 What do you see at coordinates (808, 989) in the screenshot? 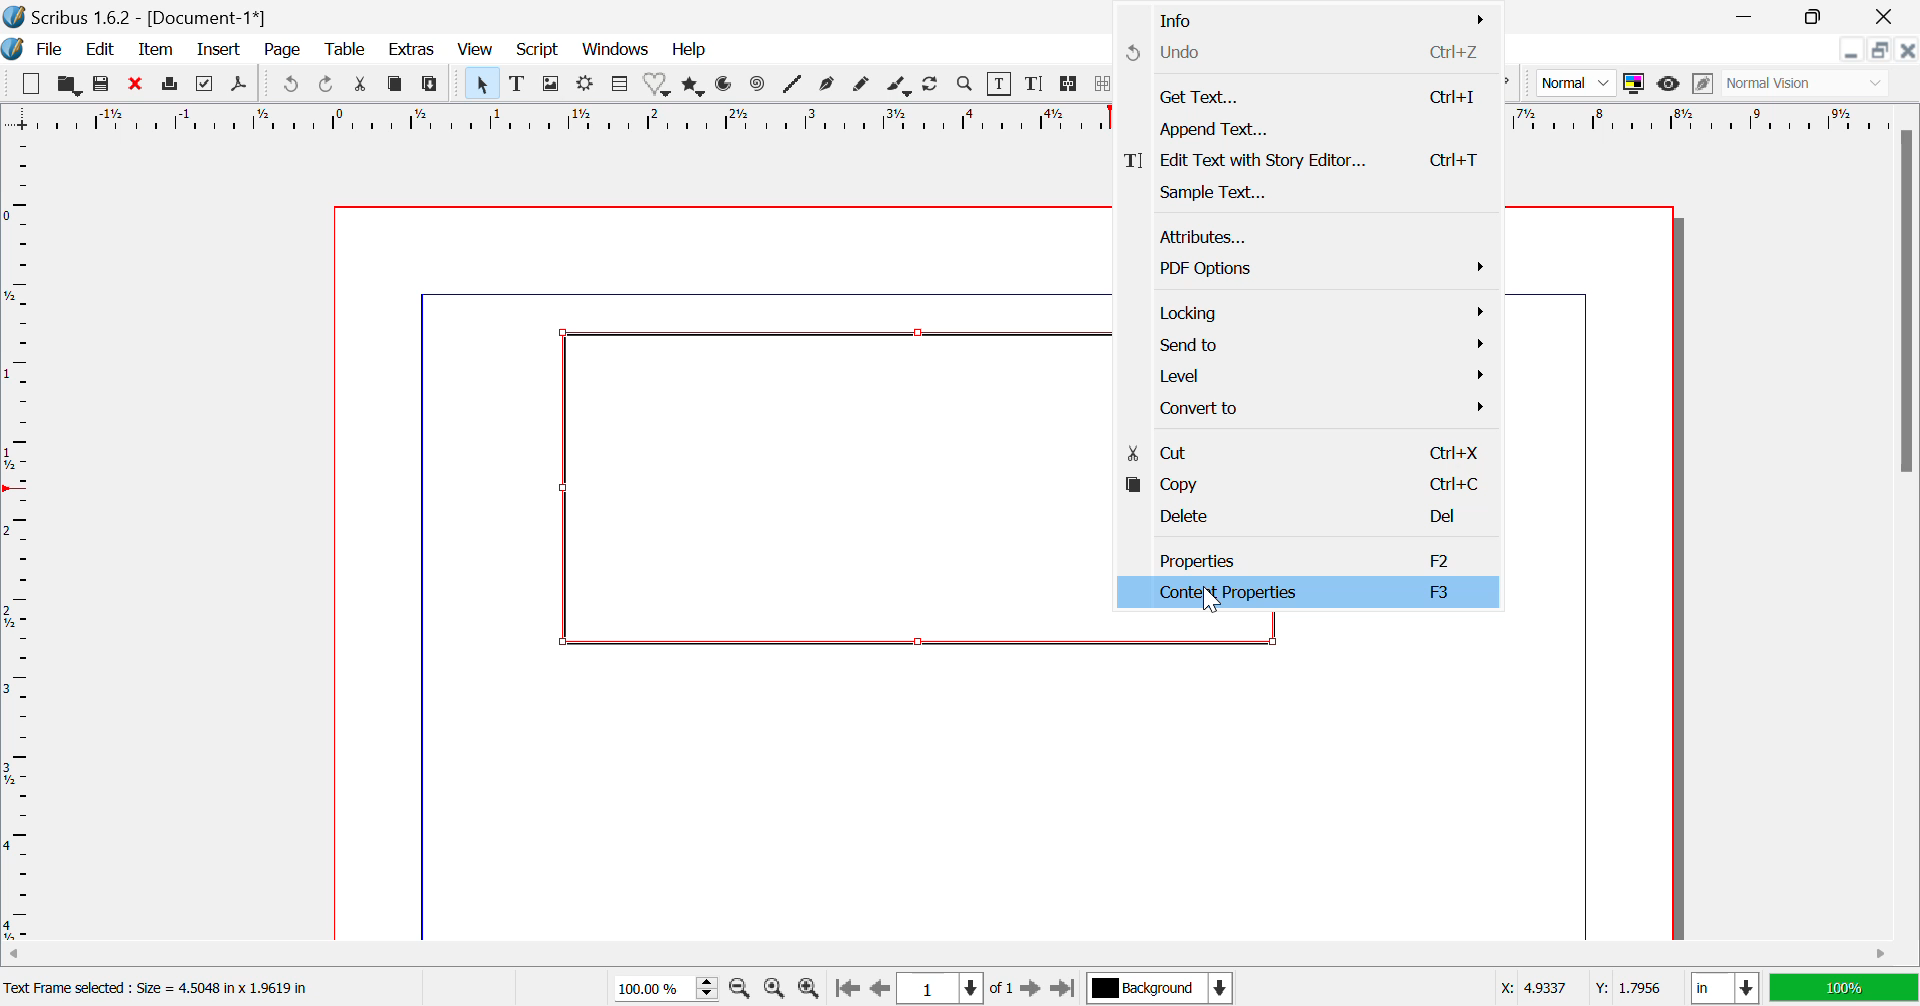
I see `Zoom In` at bounding box center [808, 989].